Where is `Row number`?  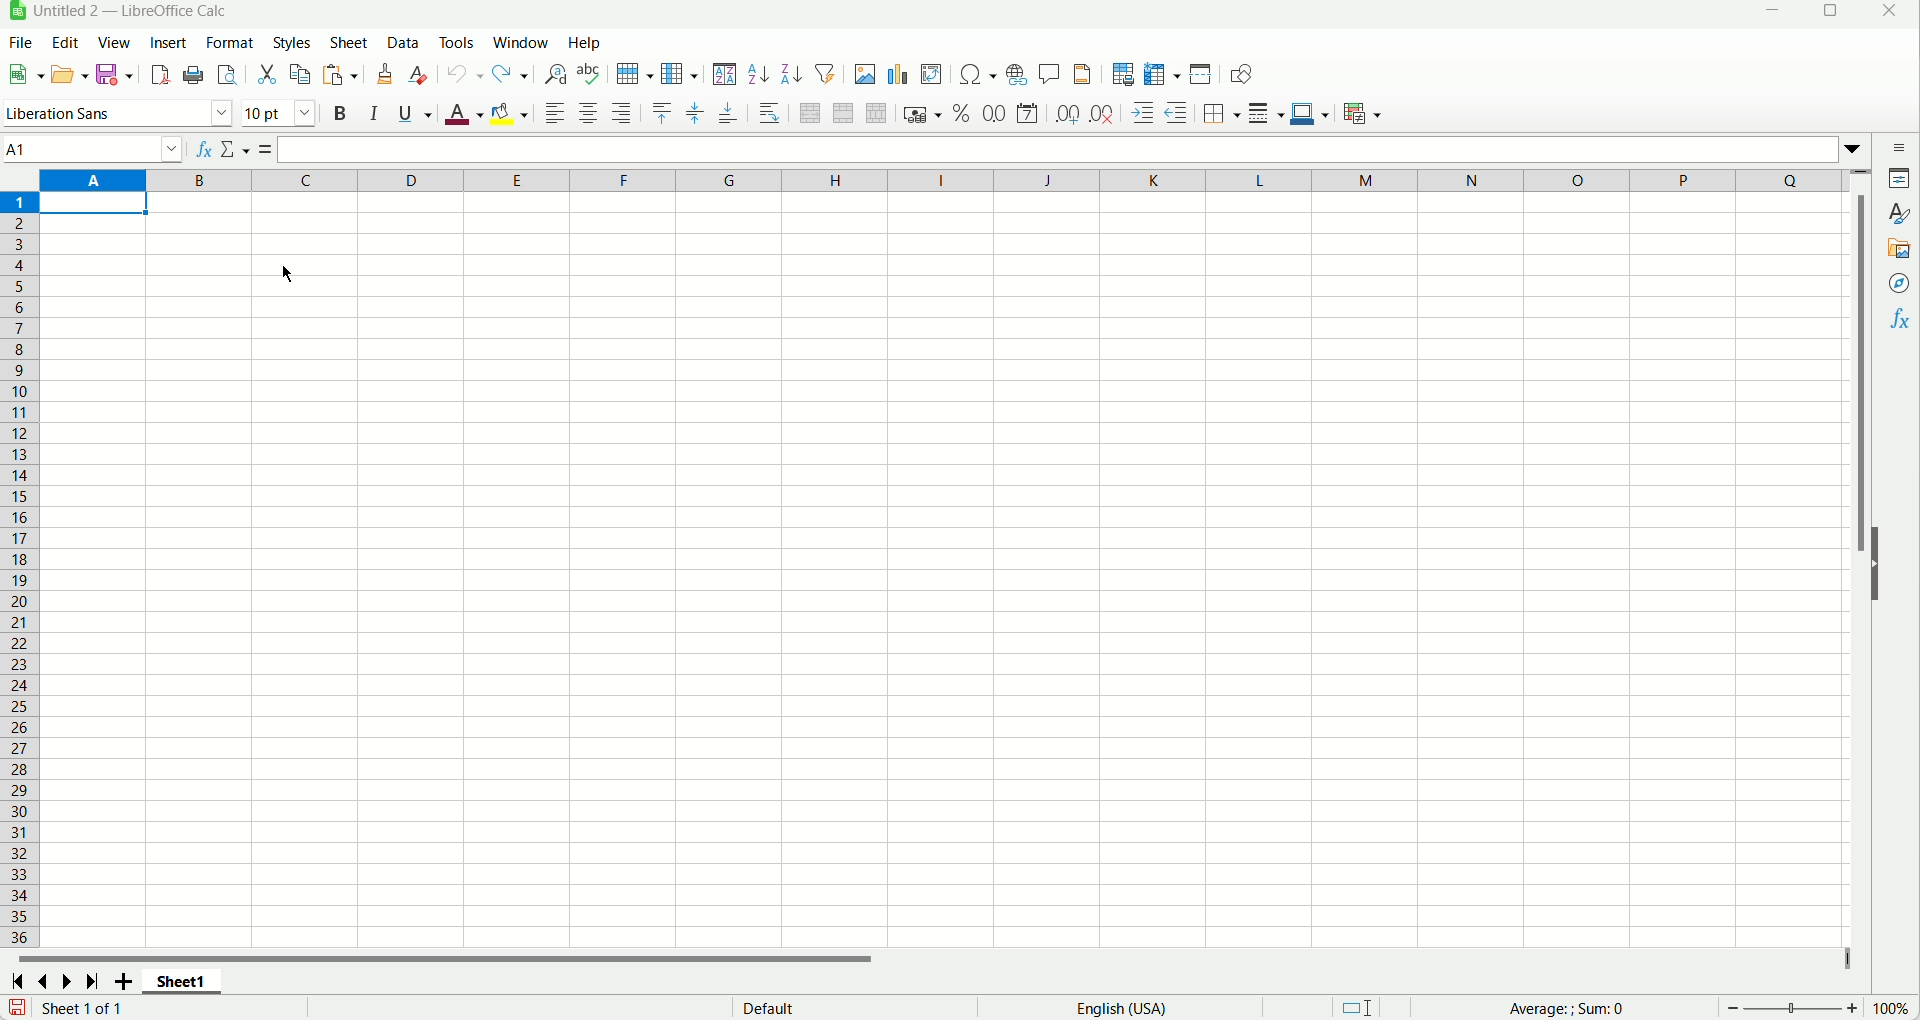
Row number is located at coordinates (20, 568).